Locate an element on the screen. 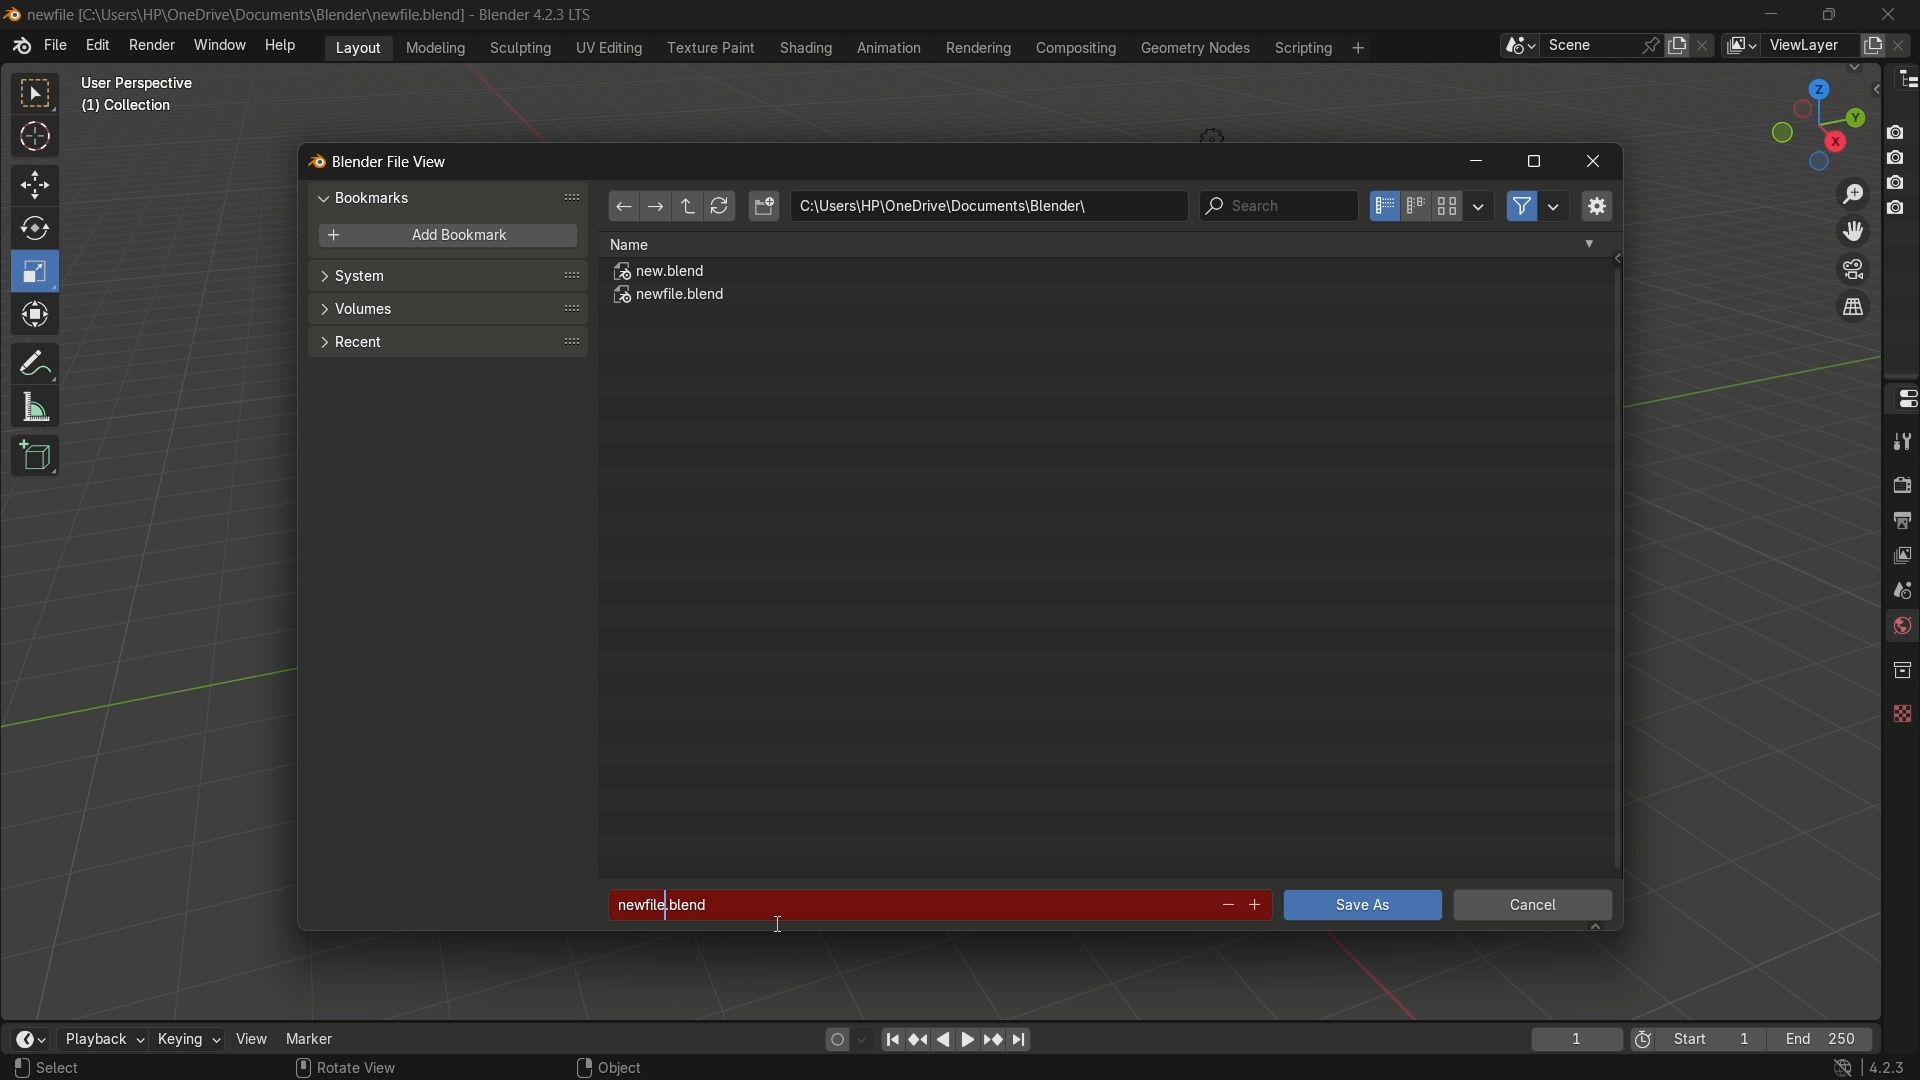  add view layer is located at coordinates (1870, 44).